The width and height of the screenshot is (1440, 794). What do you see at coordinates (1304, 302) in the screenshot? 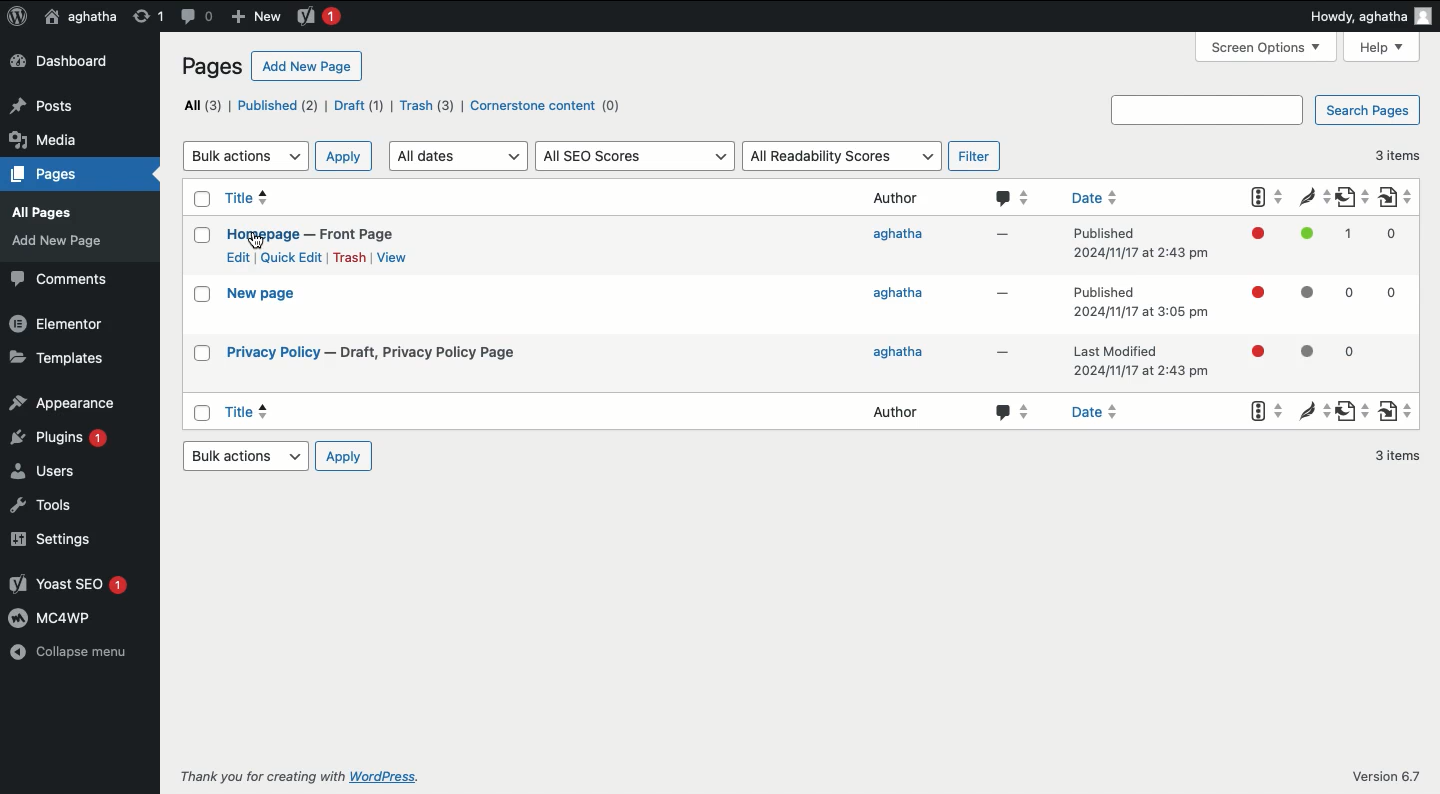
I see `Readability` at bounding box center [1304, 302].